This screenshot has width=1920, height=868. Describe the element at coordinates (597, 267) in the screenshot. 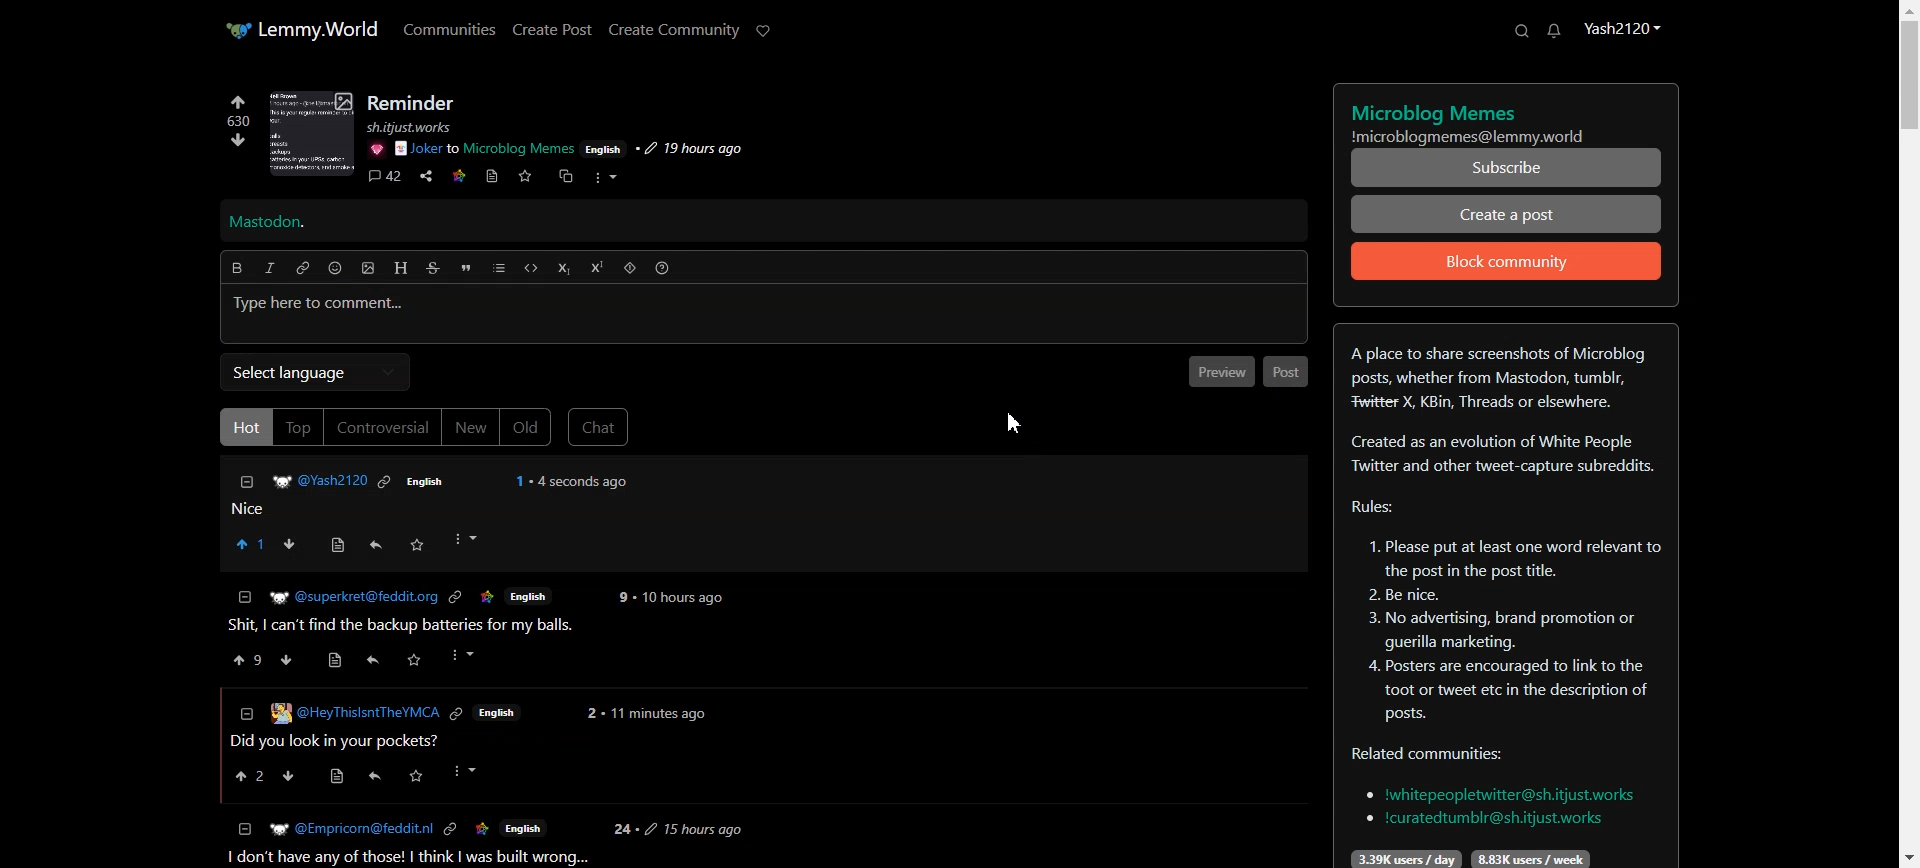

I see `Superscript` at that location.